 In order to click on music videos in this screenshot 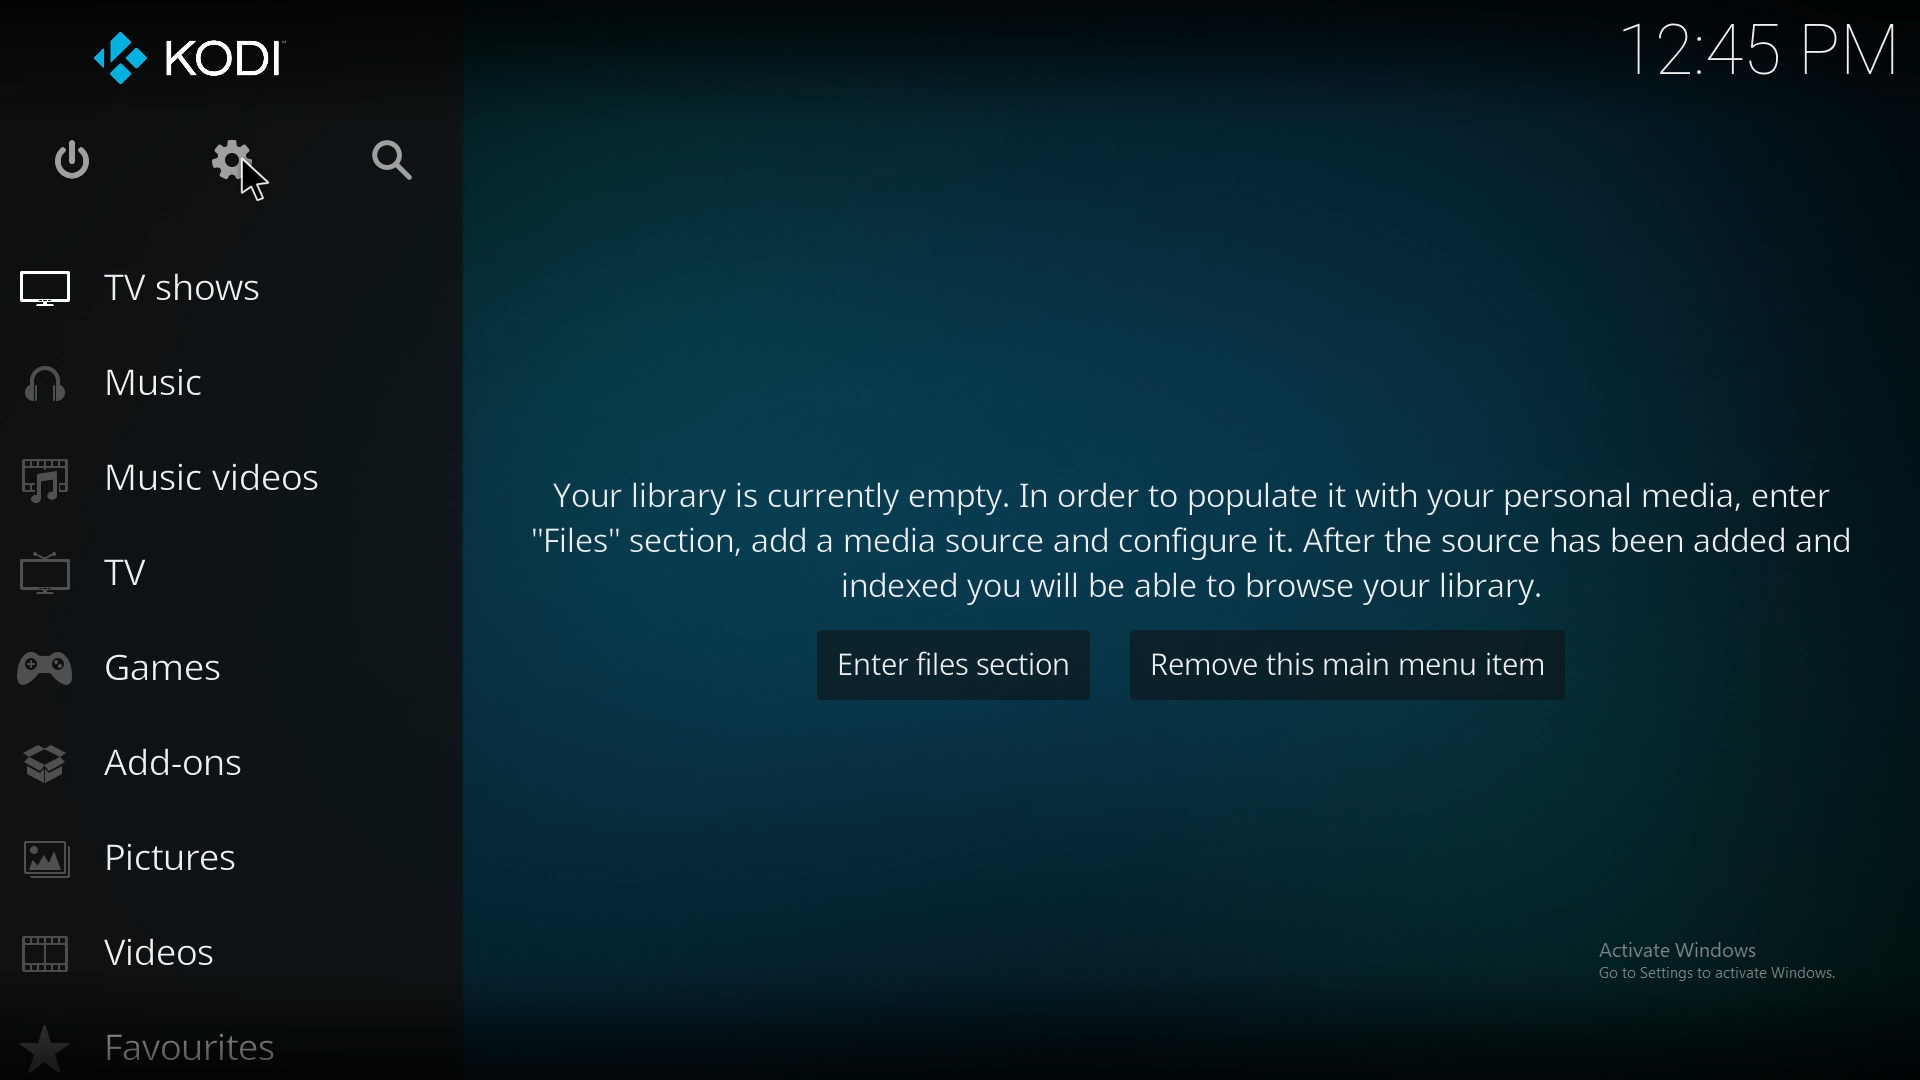, I will do `click(193, 478)`.